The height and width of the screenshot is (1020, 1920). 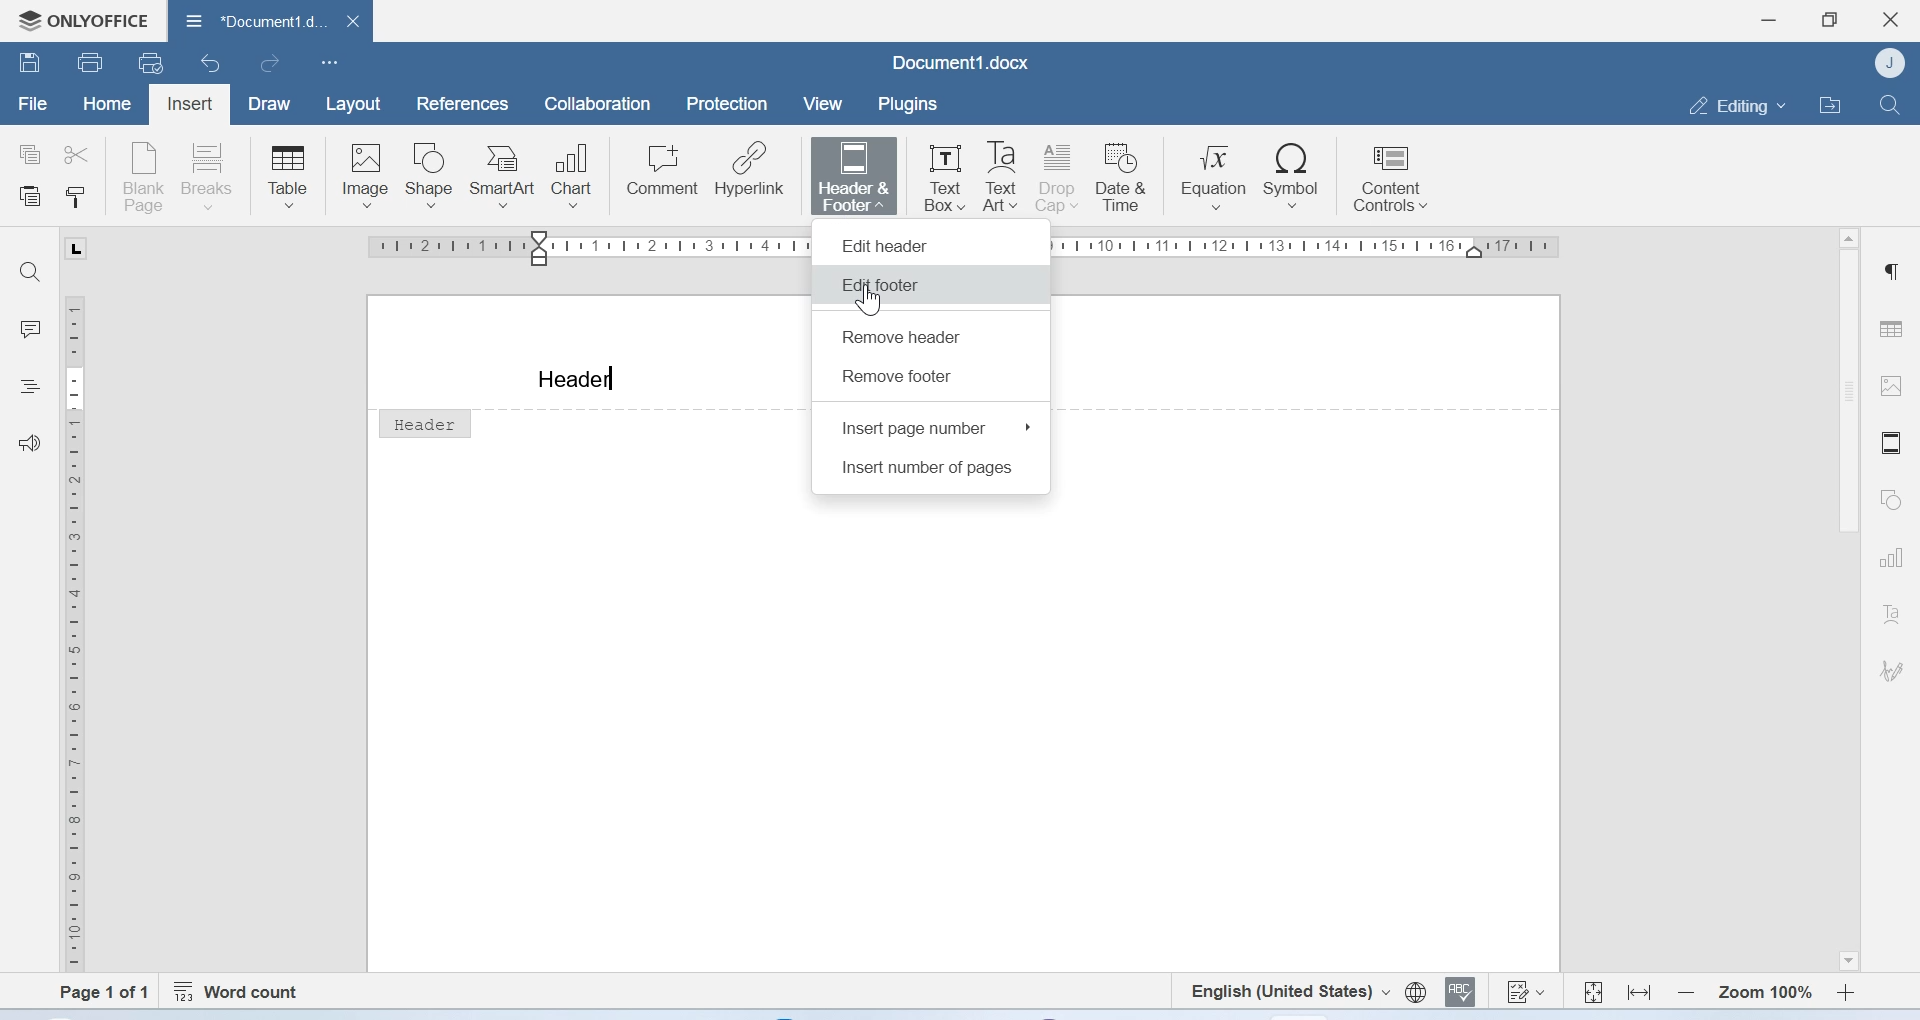 What do you see at coordinates (81, 153) in the screenshot?
I see `cut` at bounding box center [81, 153].